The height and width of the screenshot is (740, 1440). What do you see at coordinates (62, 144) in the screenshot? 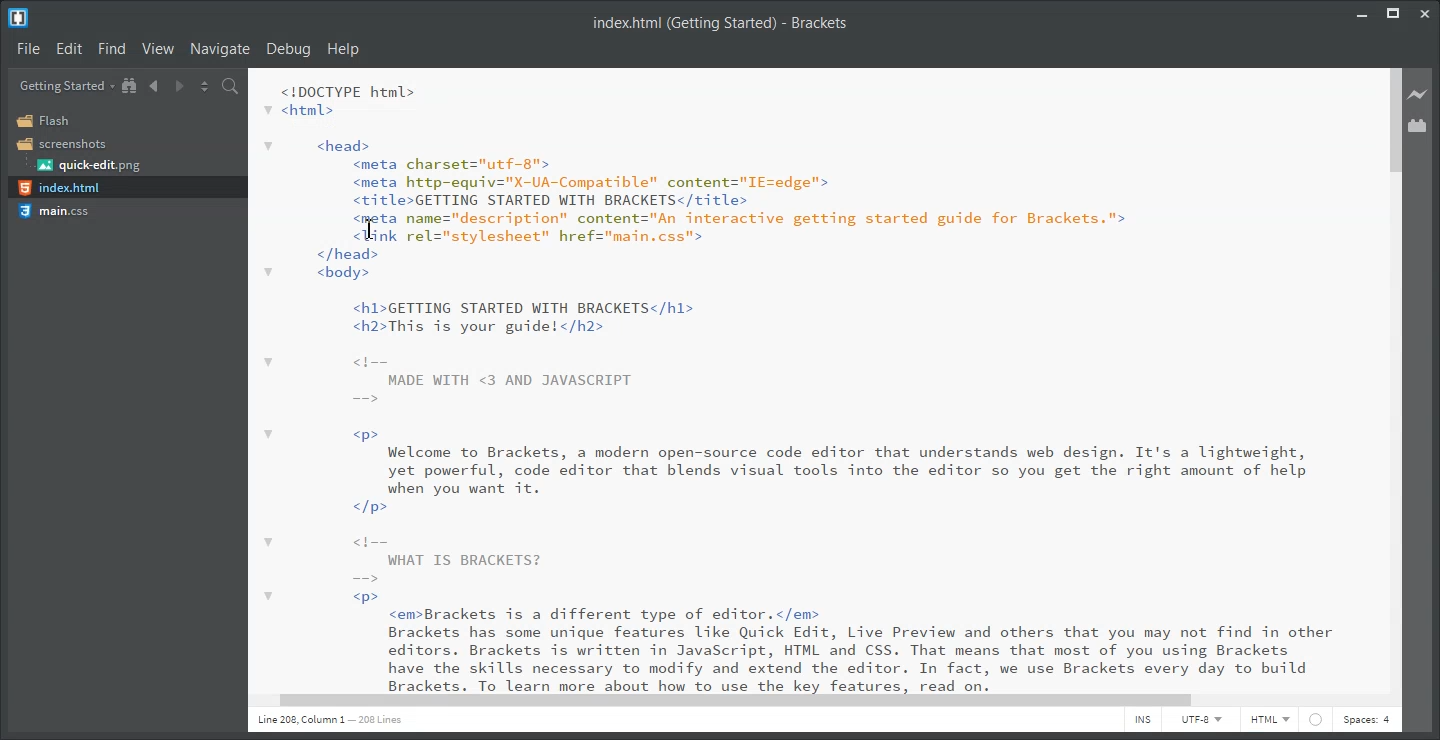
I see `Screenshots` at bounding box center [62, 144].